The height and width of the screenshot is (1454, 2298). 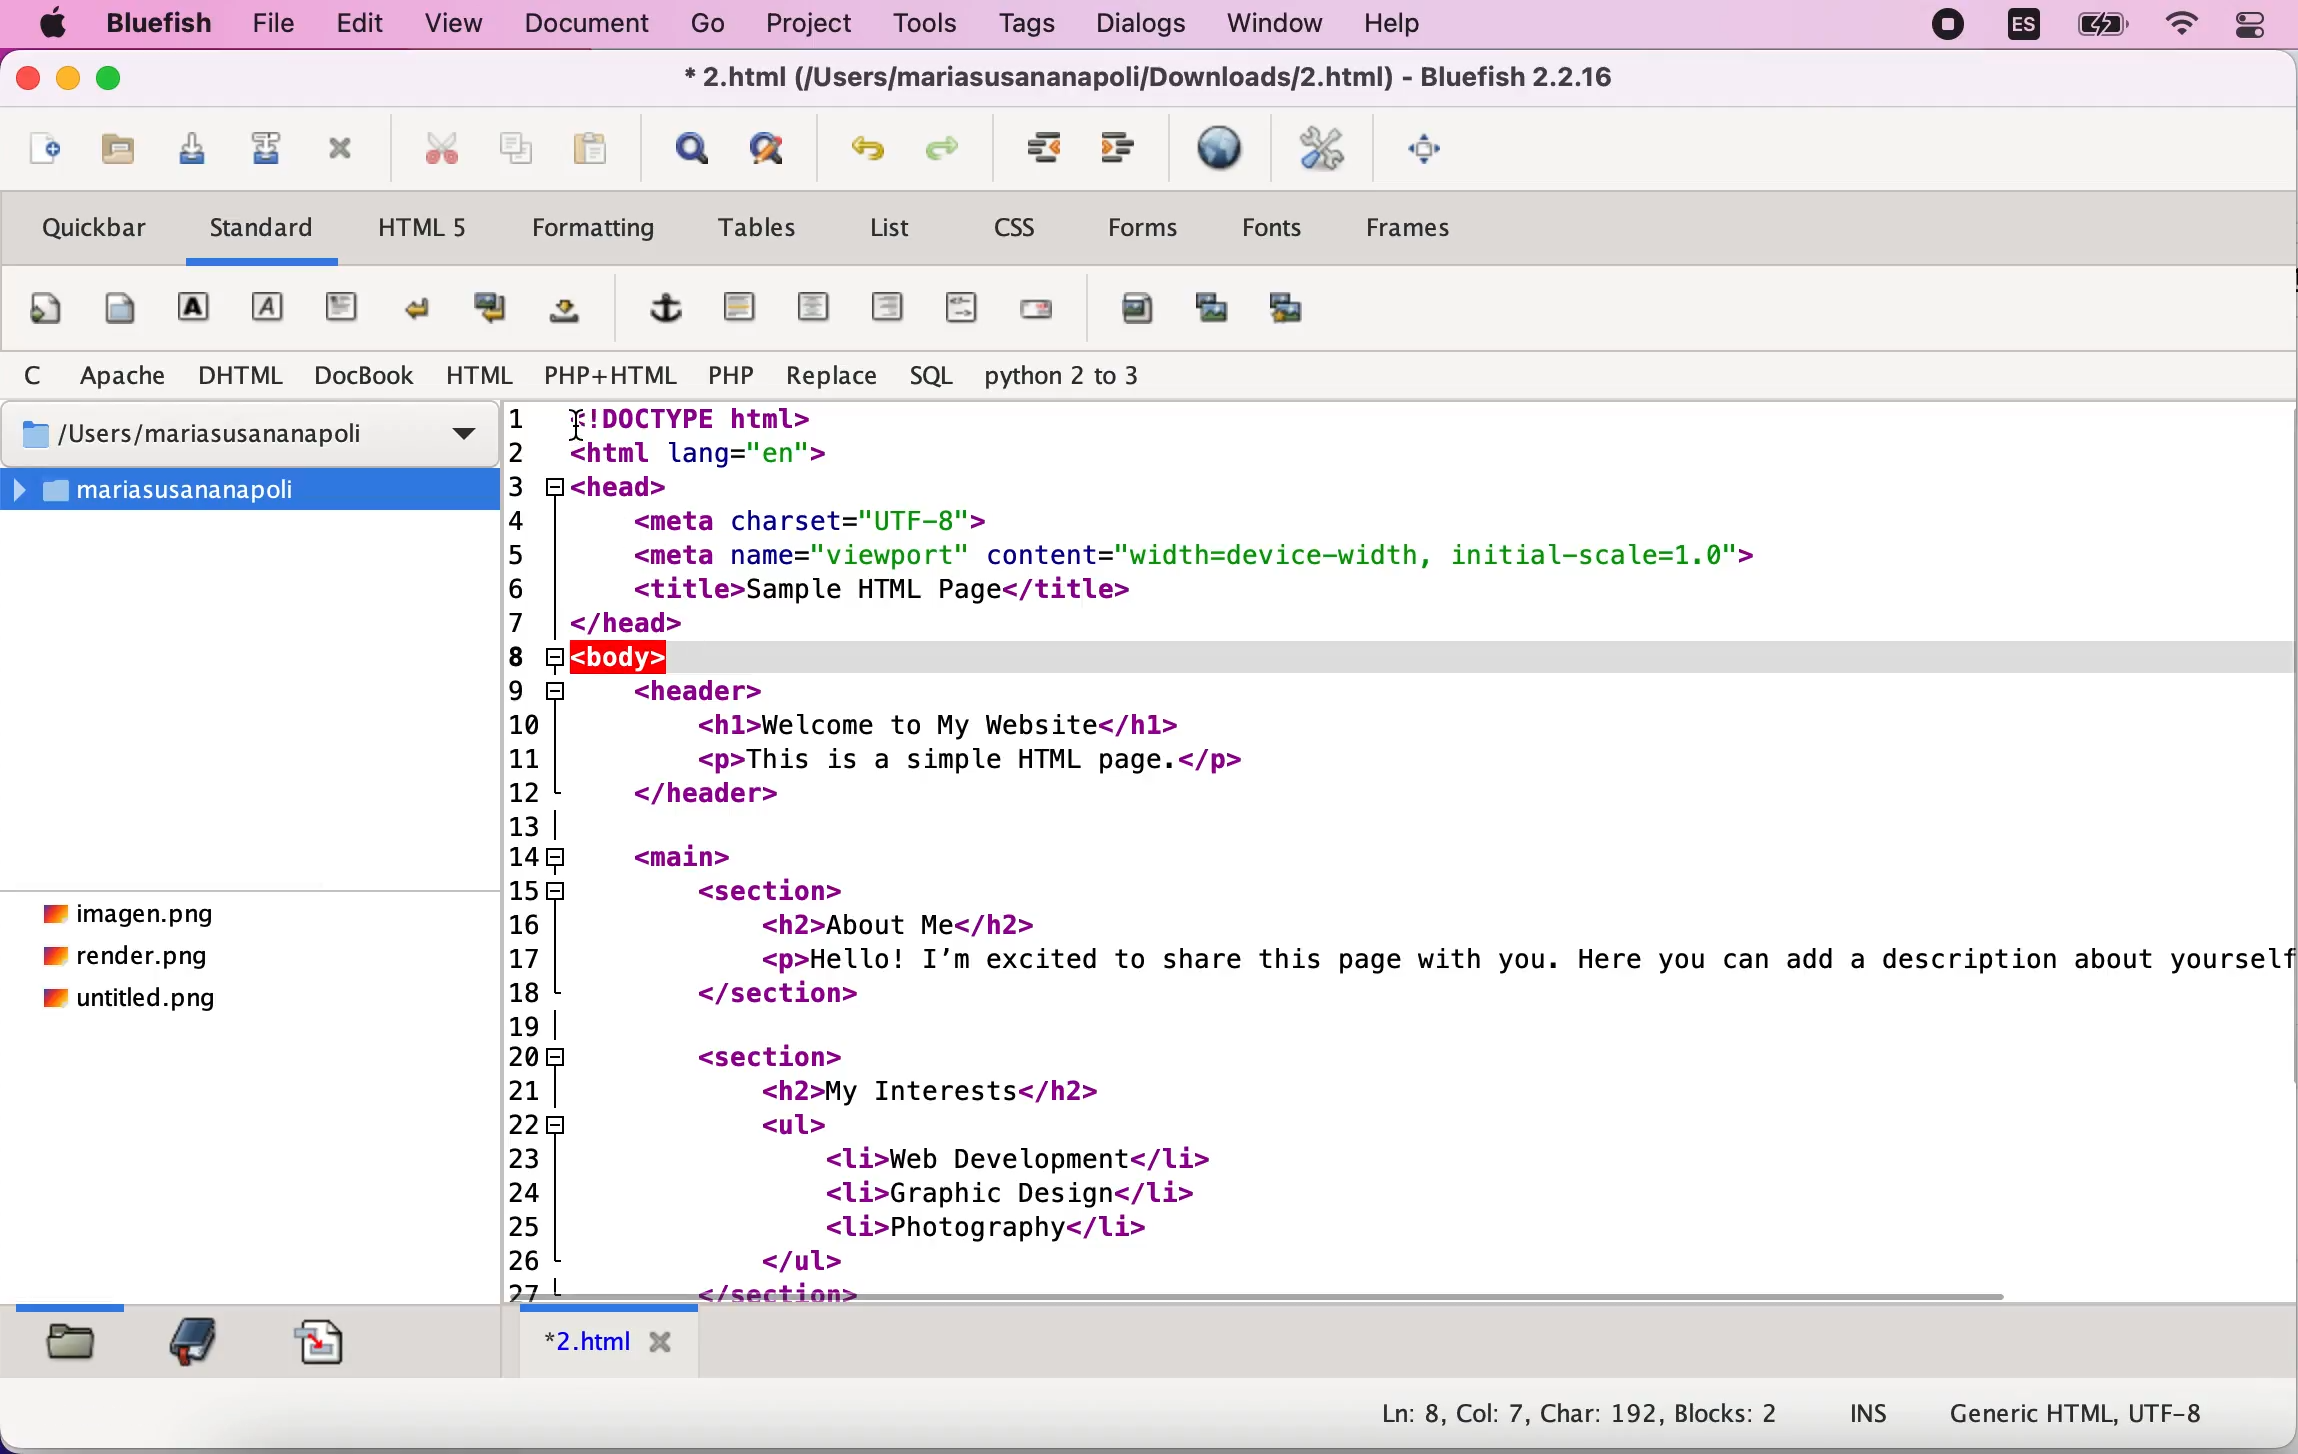 What do you see at coordinates (1320, 153) in the screenshot?
I see `edit preferences` at bounding box center [1320, 153].